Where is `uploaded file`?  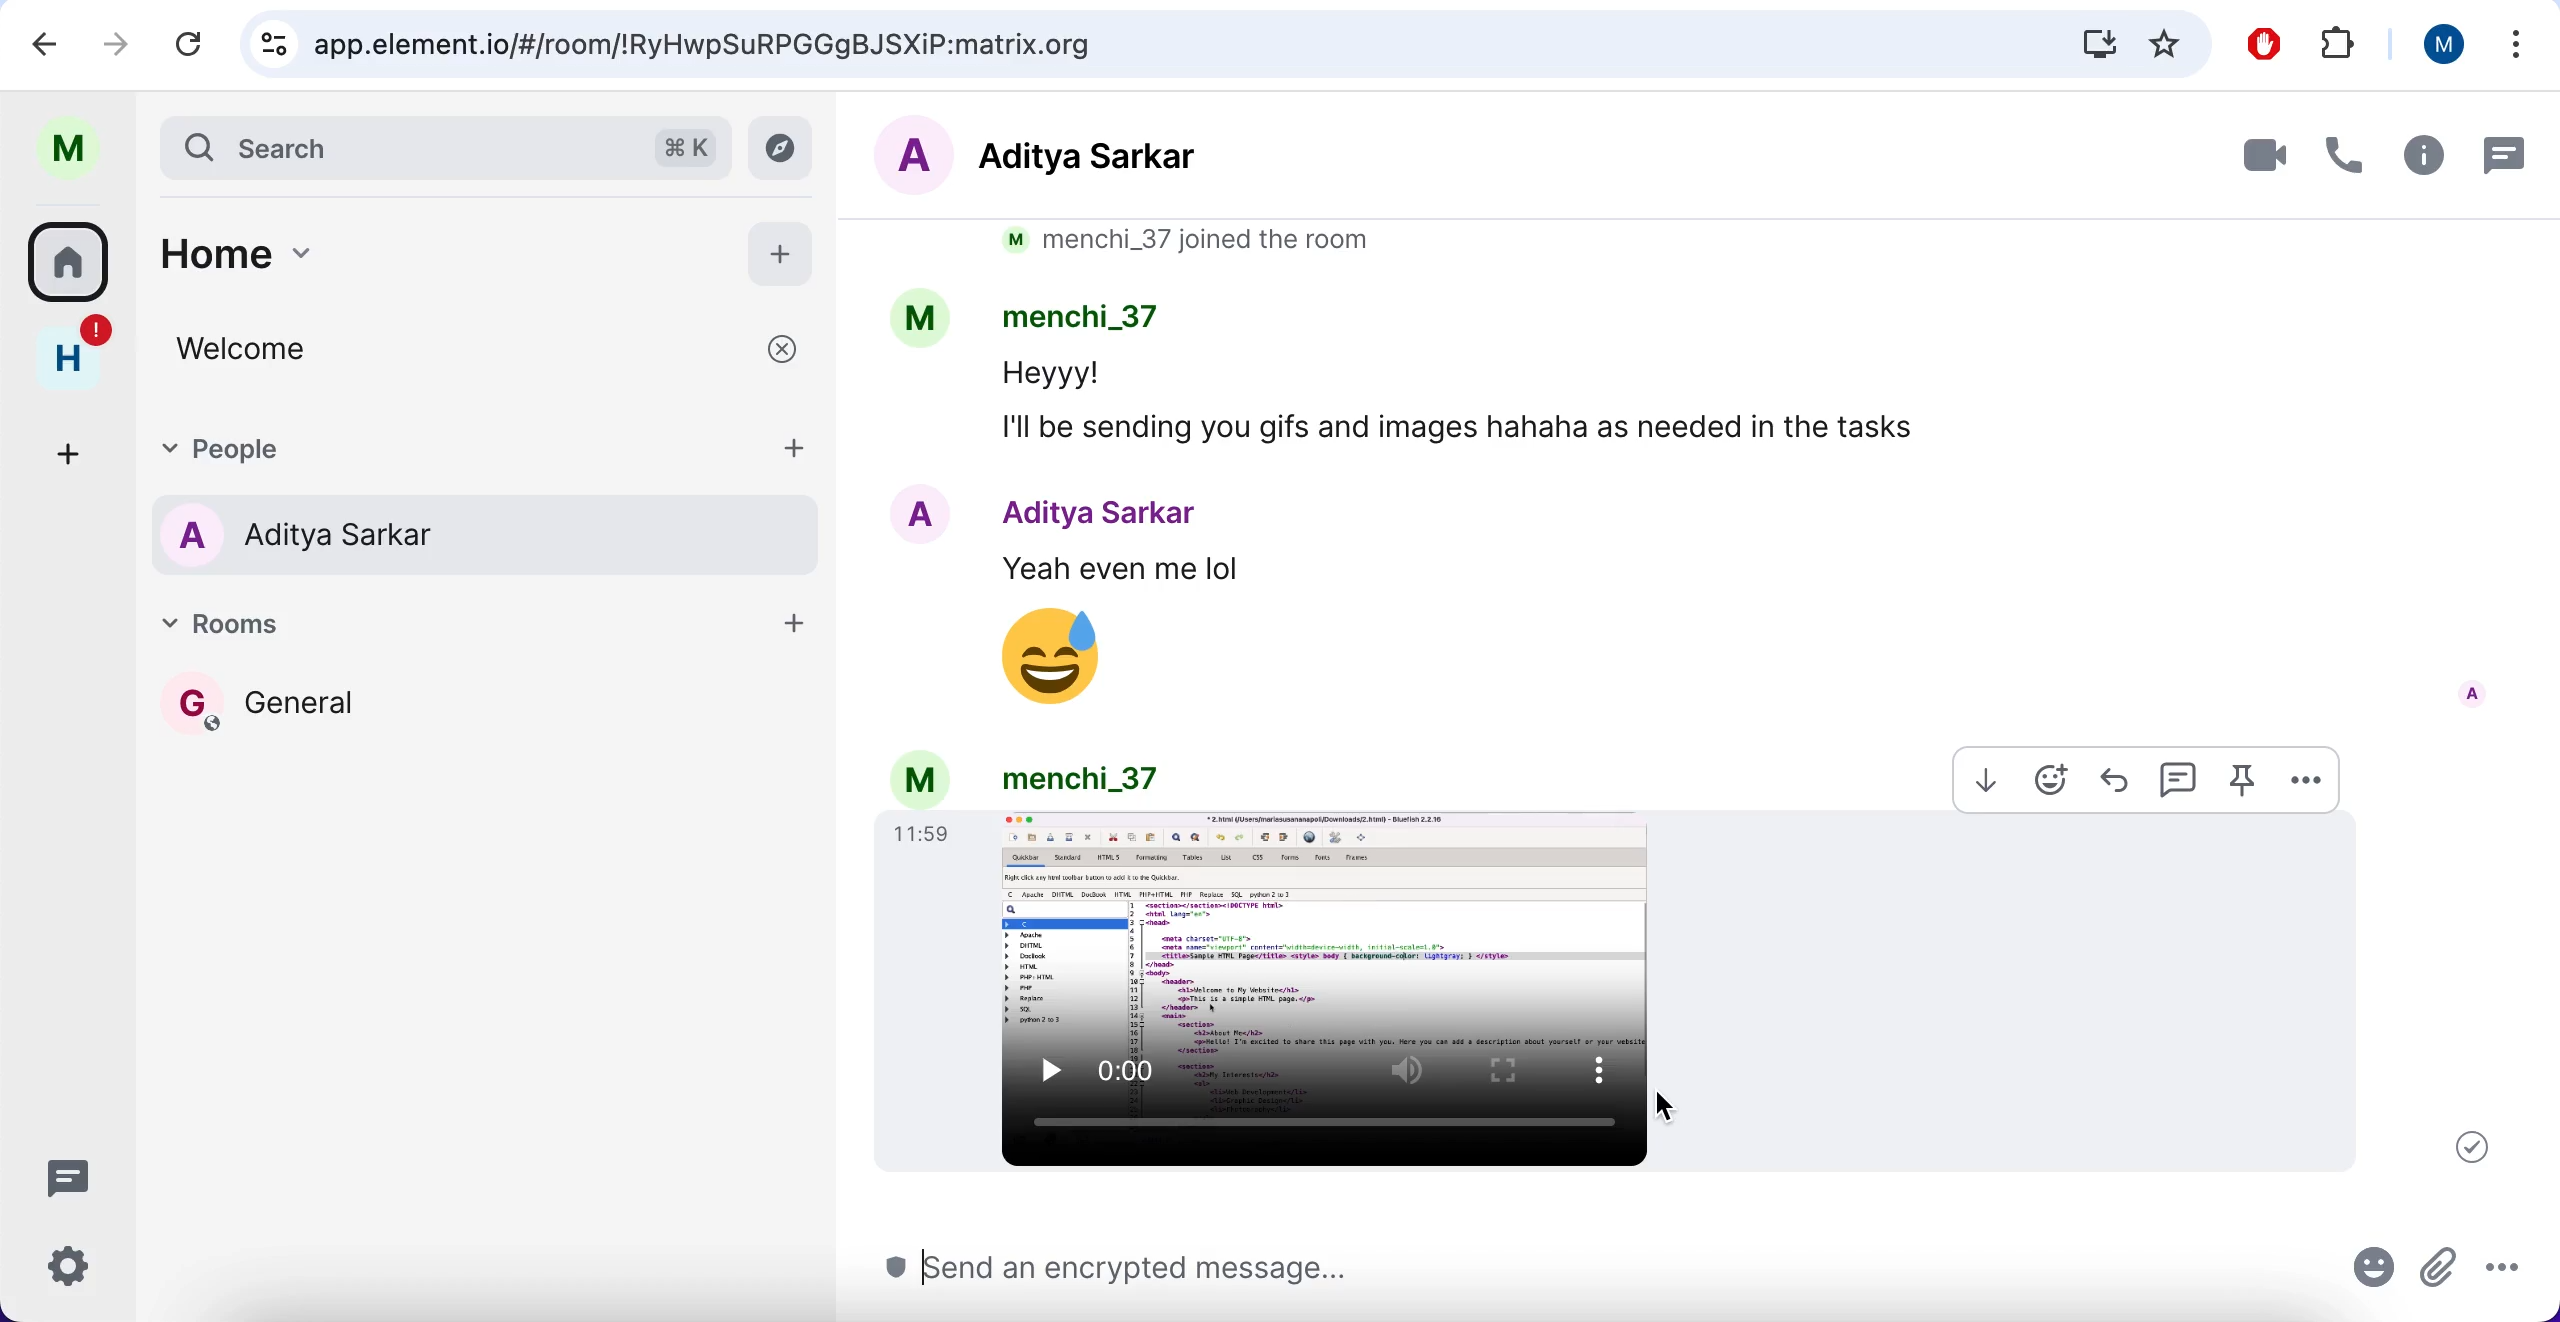 uploaded file is located at coordinates (1619, 992).